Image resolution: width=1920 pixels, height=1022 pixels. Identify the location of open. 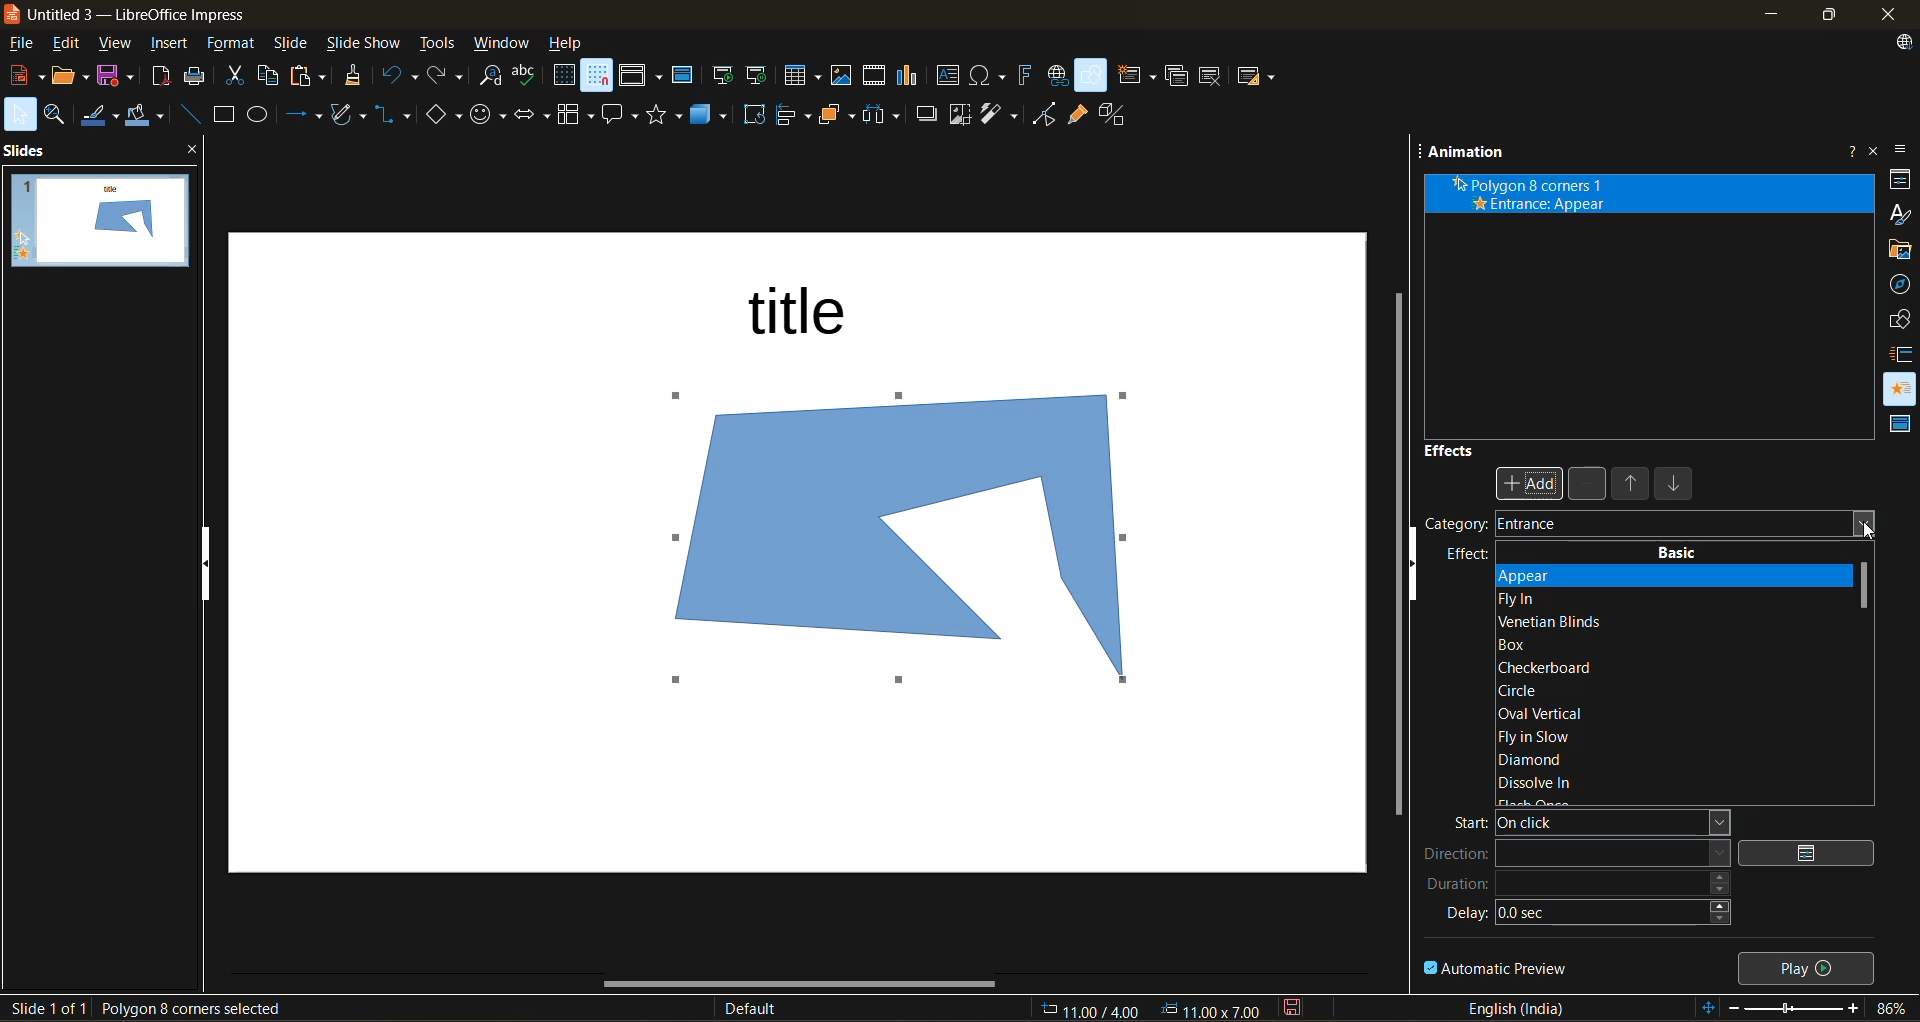
(66, 75).